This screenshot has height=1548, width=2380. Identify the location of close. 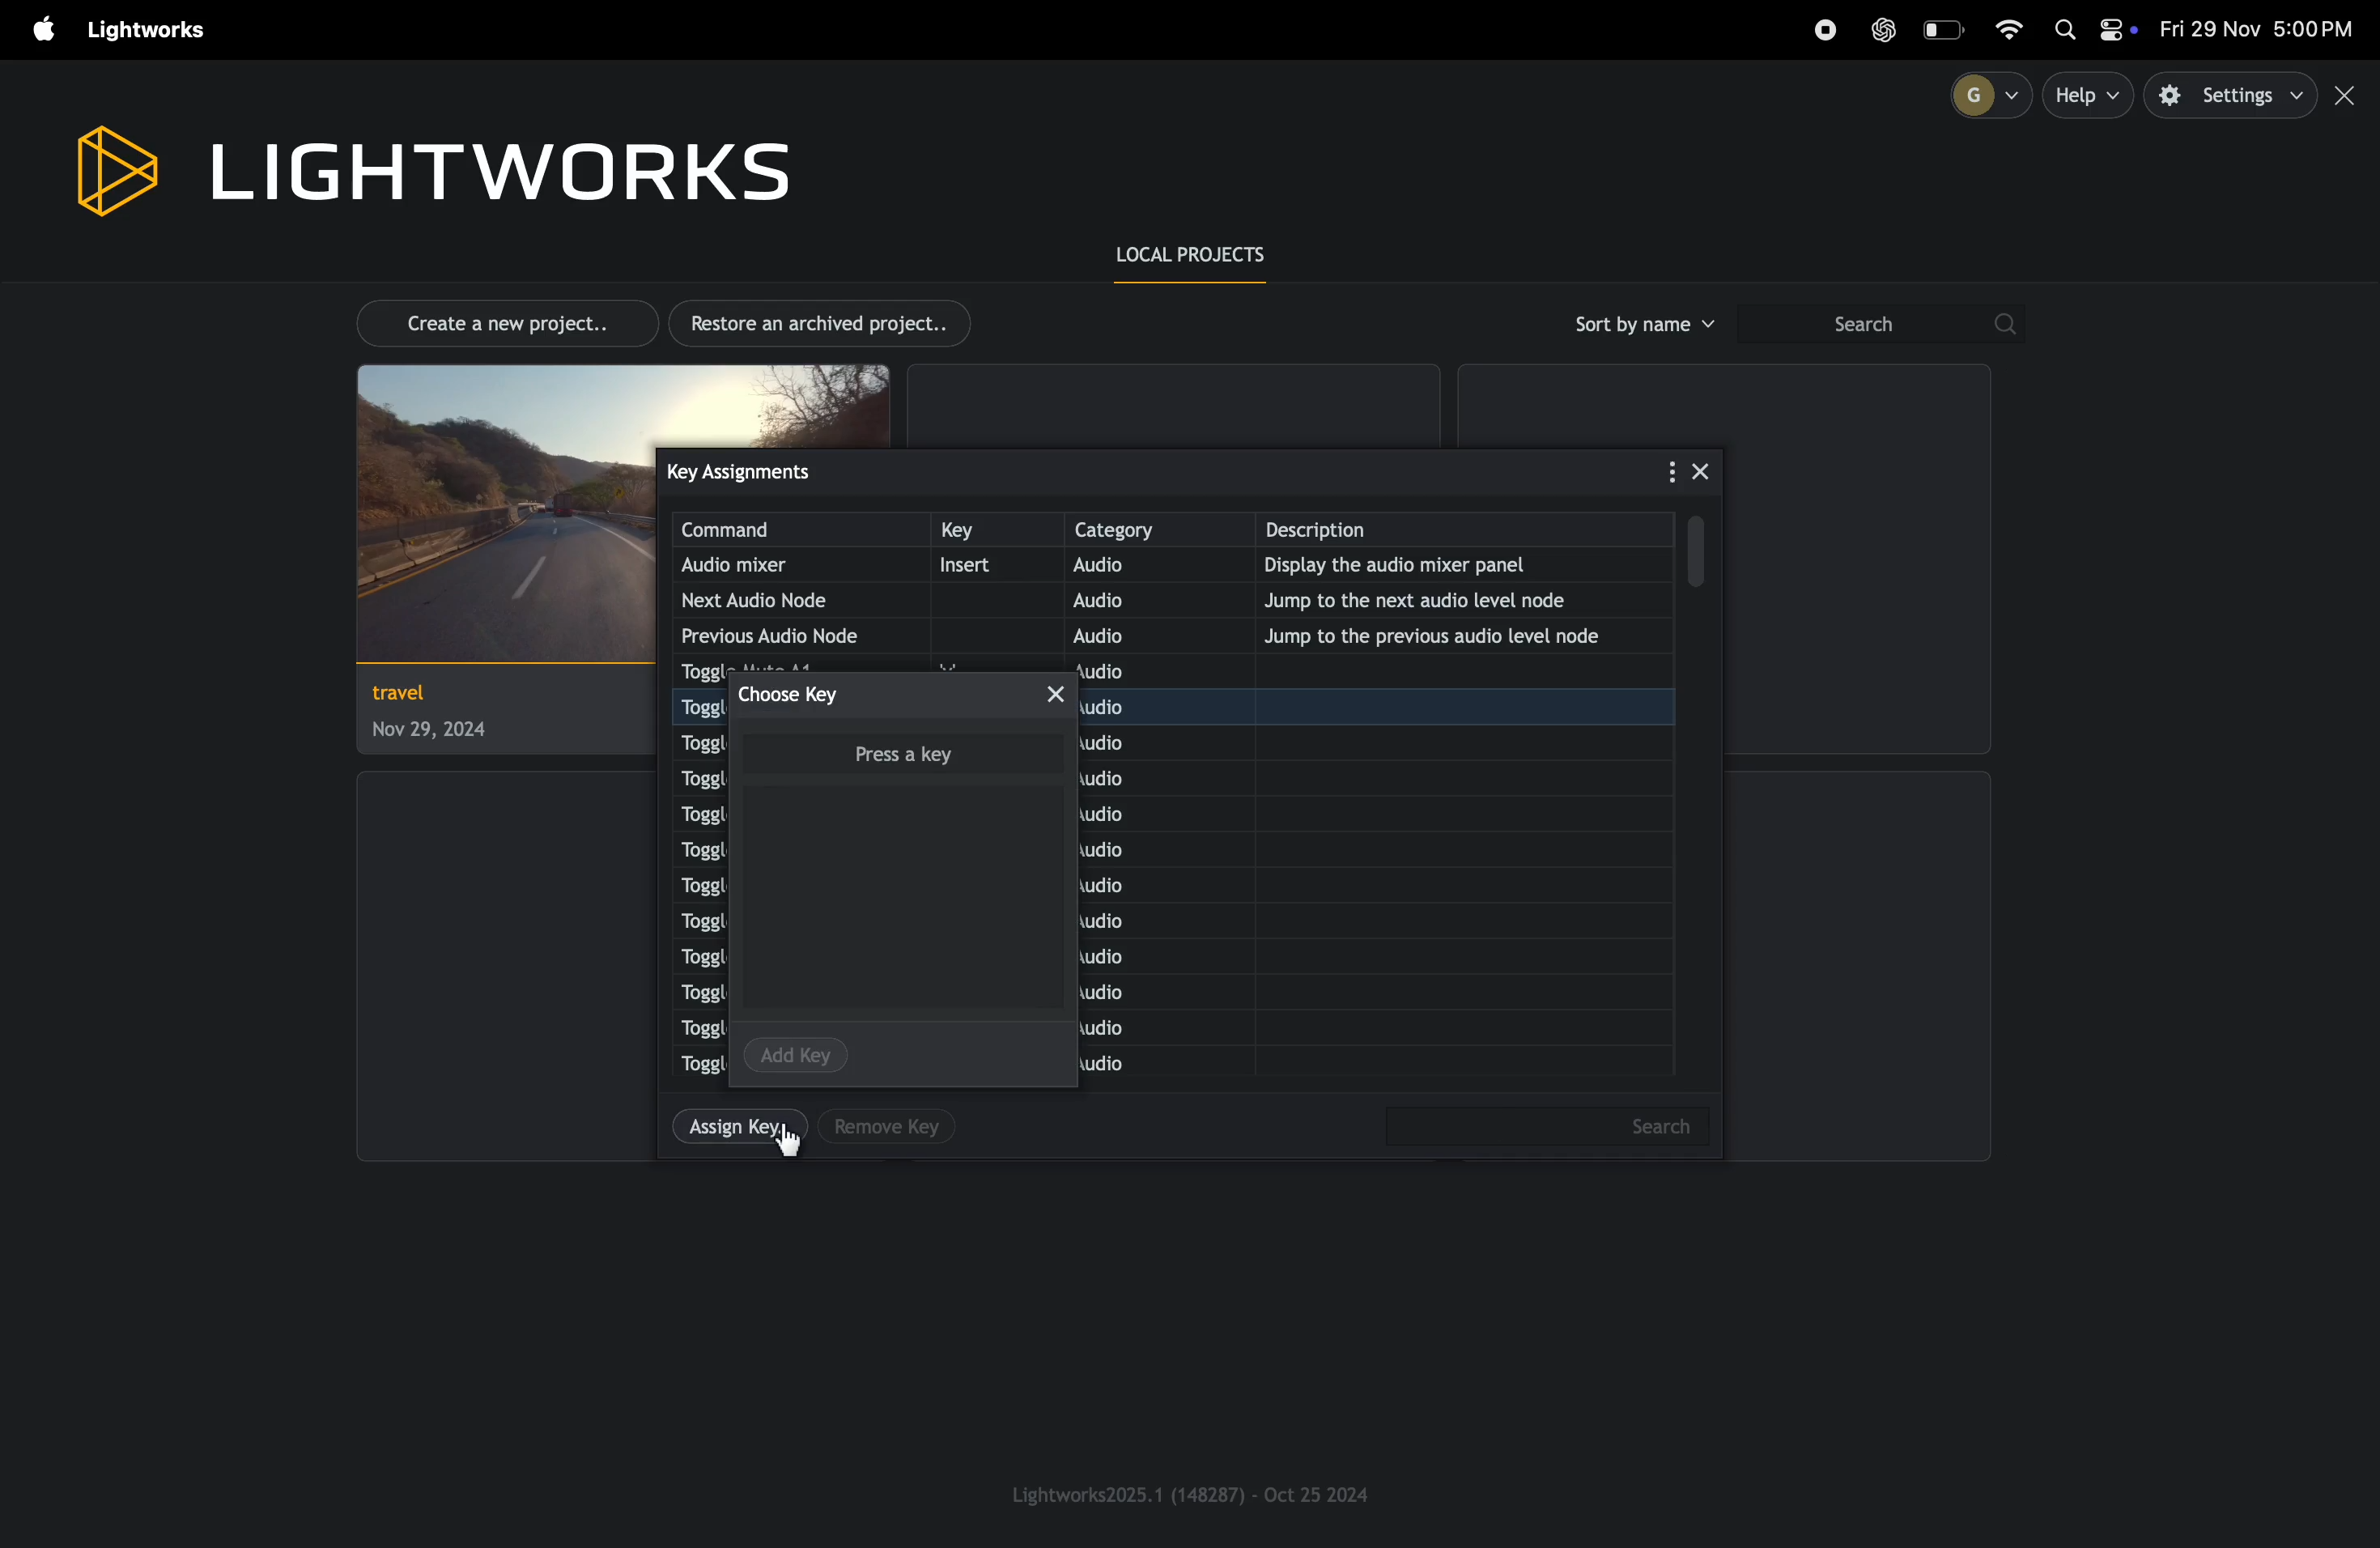
(1070, 698).